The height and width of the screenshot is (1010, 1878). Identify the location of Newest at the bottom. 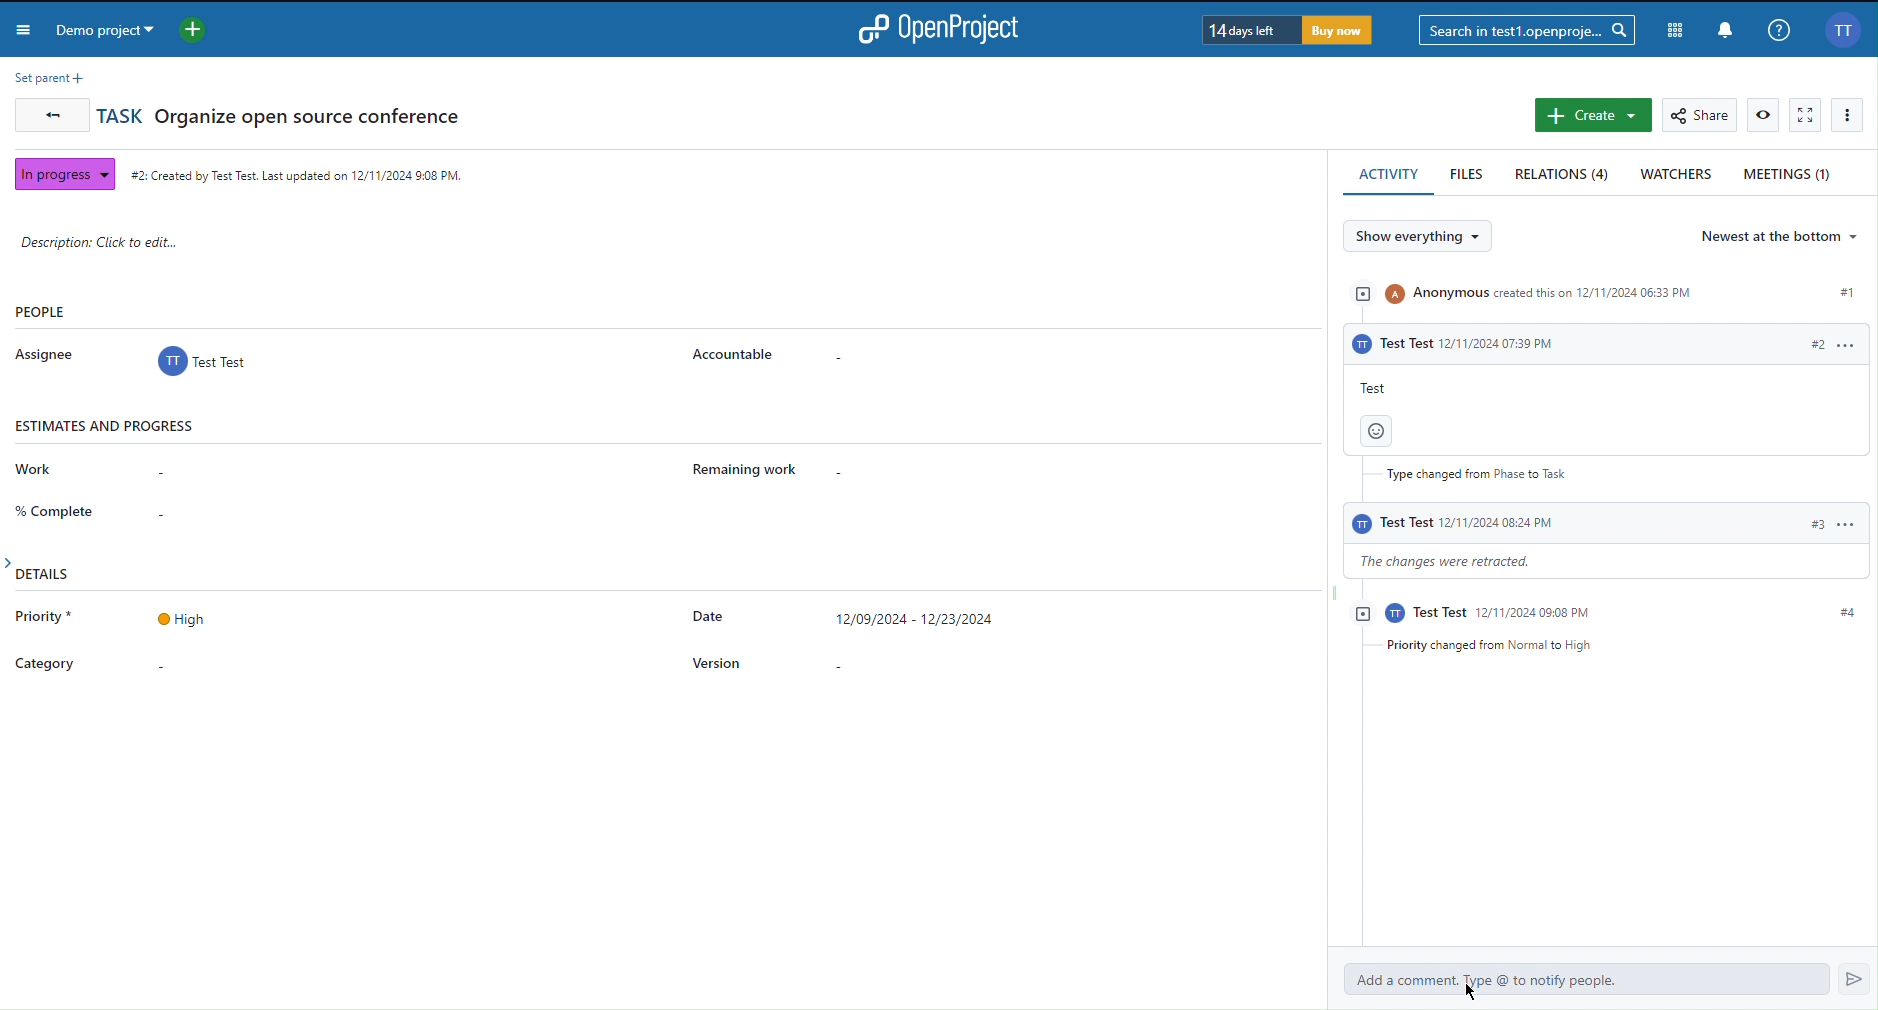
(1782, 236).